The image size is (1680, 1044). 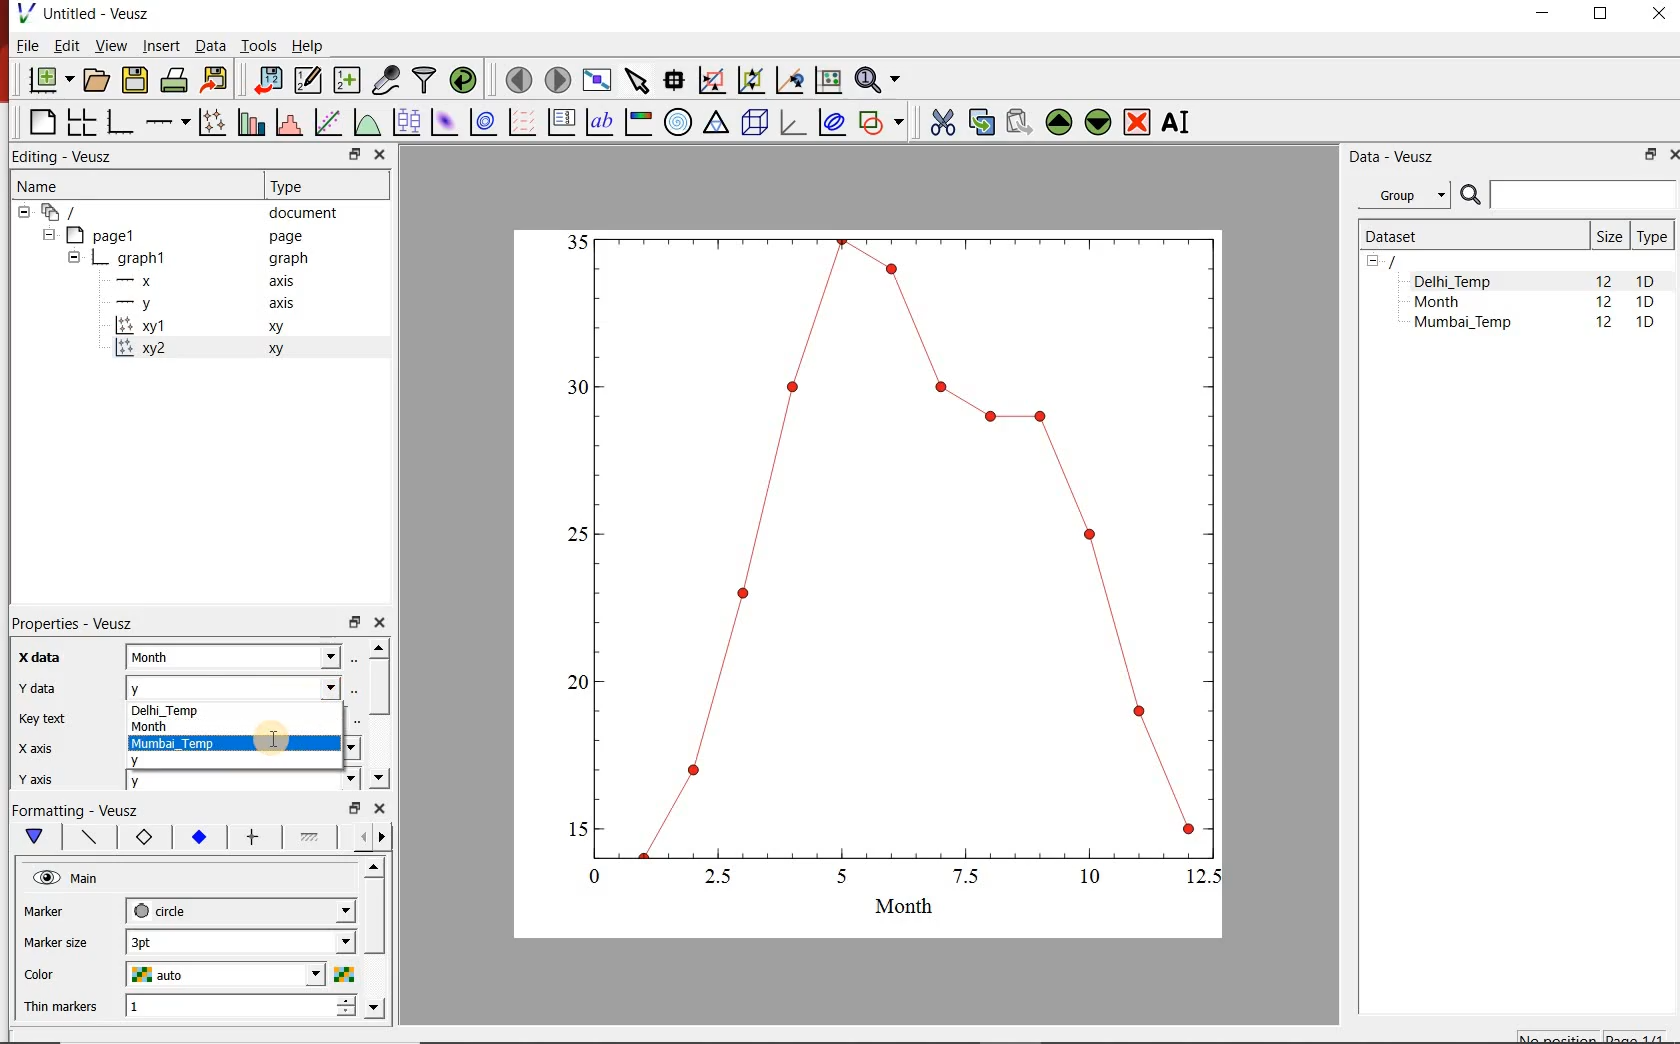 What do you see at coordinates (1177, 123) in the screenshot?
I see `renames the selected widget` at bounding box center [1177, 123].